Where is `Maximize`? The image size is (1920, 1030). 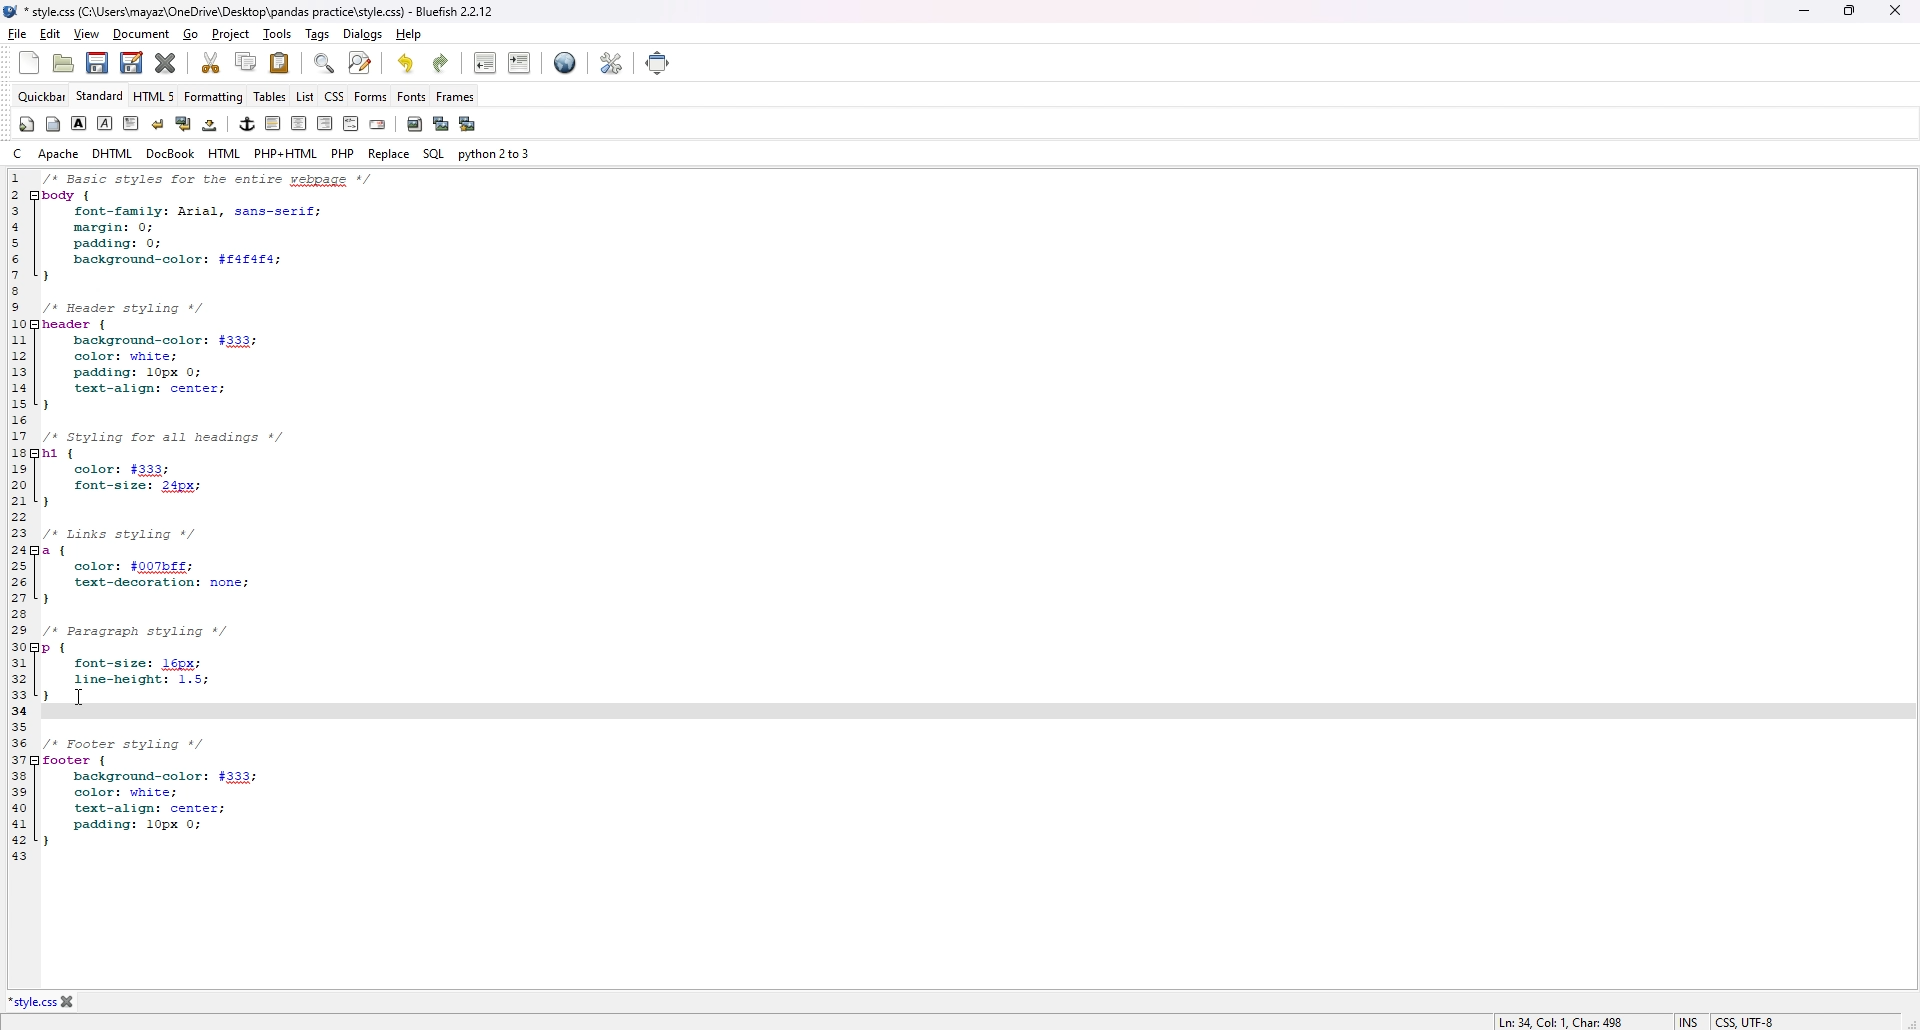 Maximize is located at coordinates (1850, 10).